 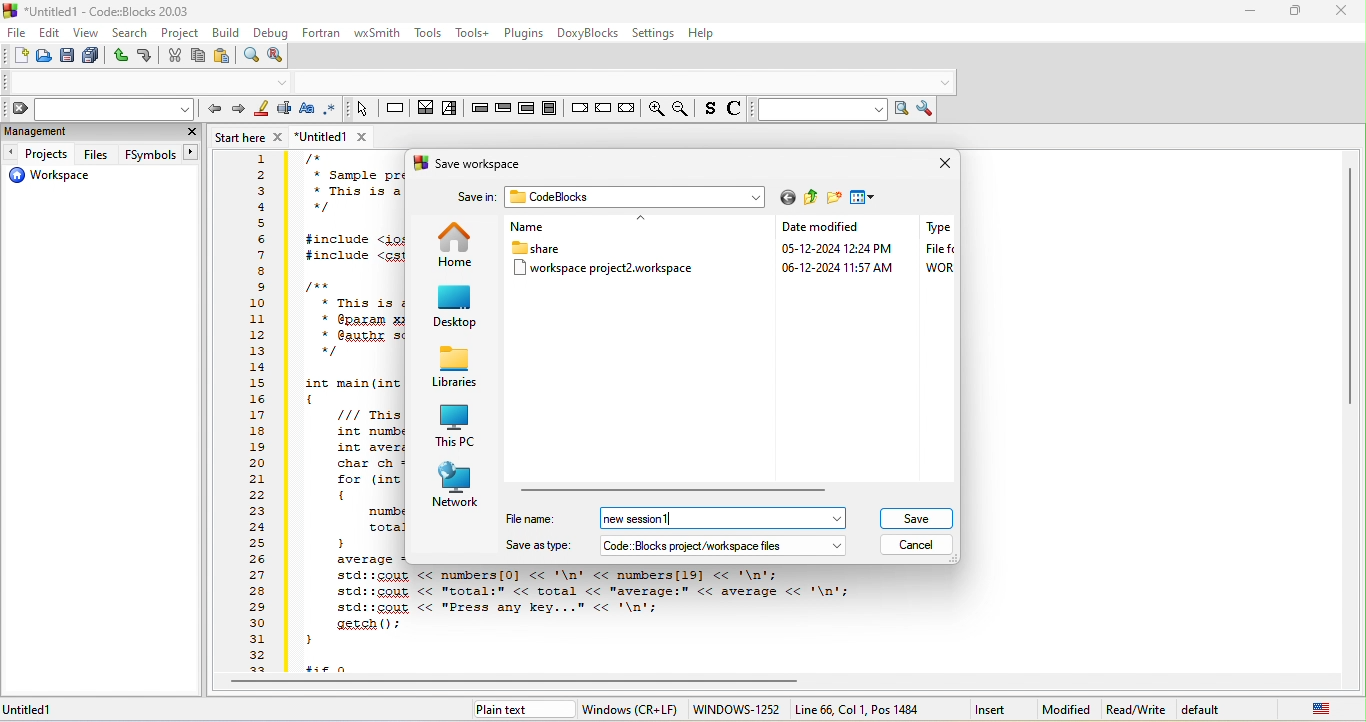 I want to click on toggle source, so click(x=709, y=111).